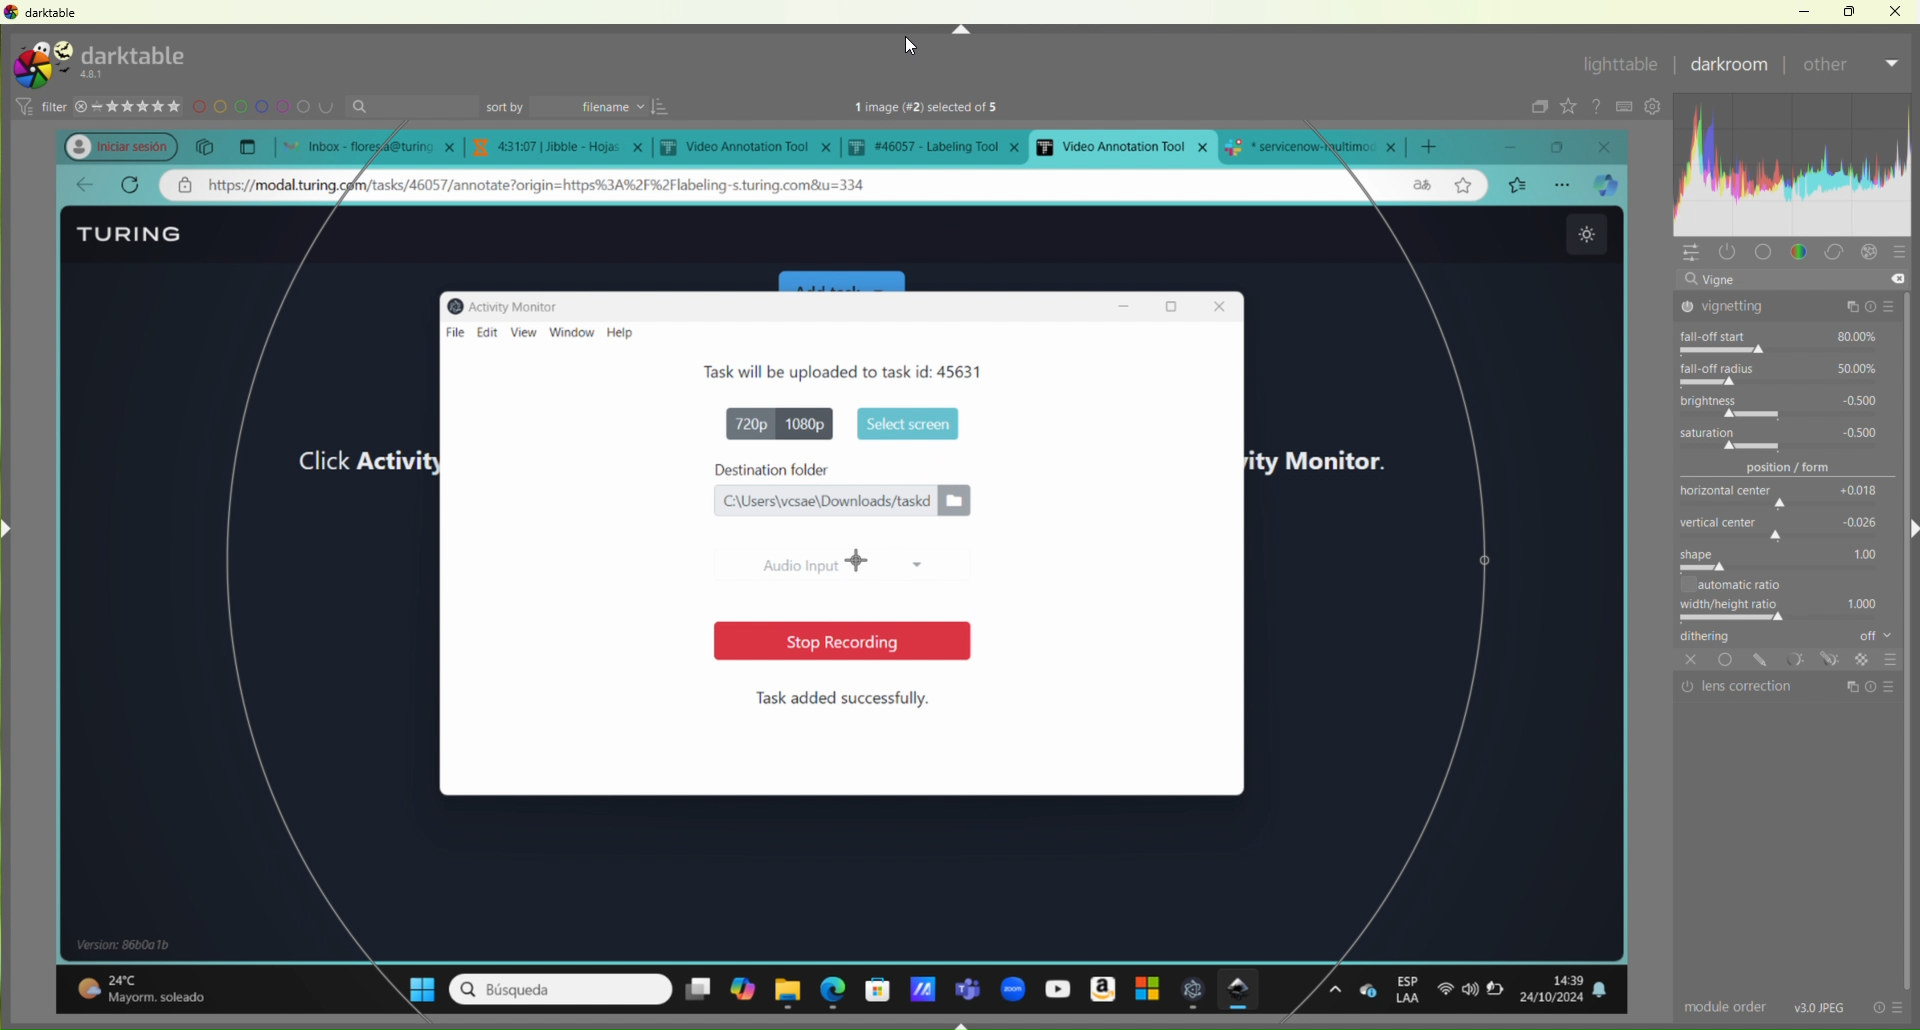 The width and height of the screenshot is (1920, 1030). Describe the element at coordinates (1908, 527) in the screenshot. I see `Right` at that location.